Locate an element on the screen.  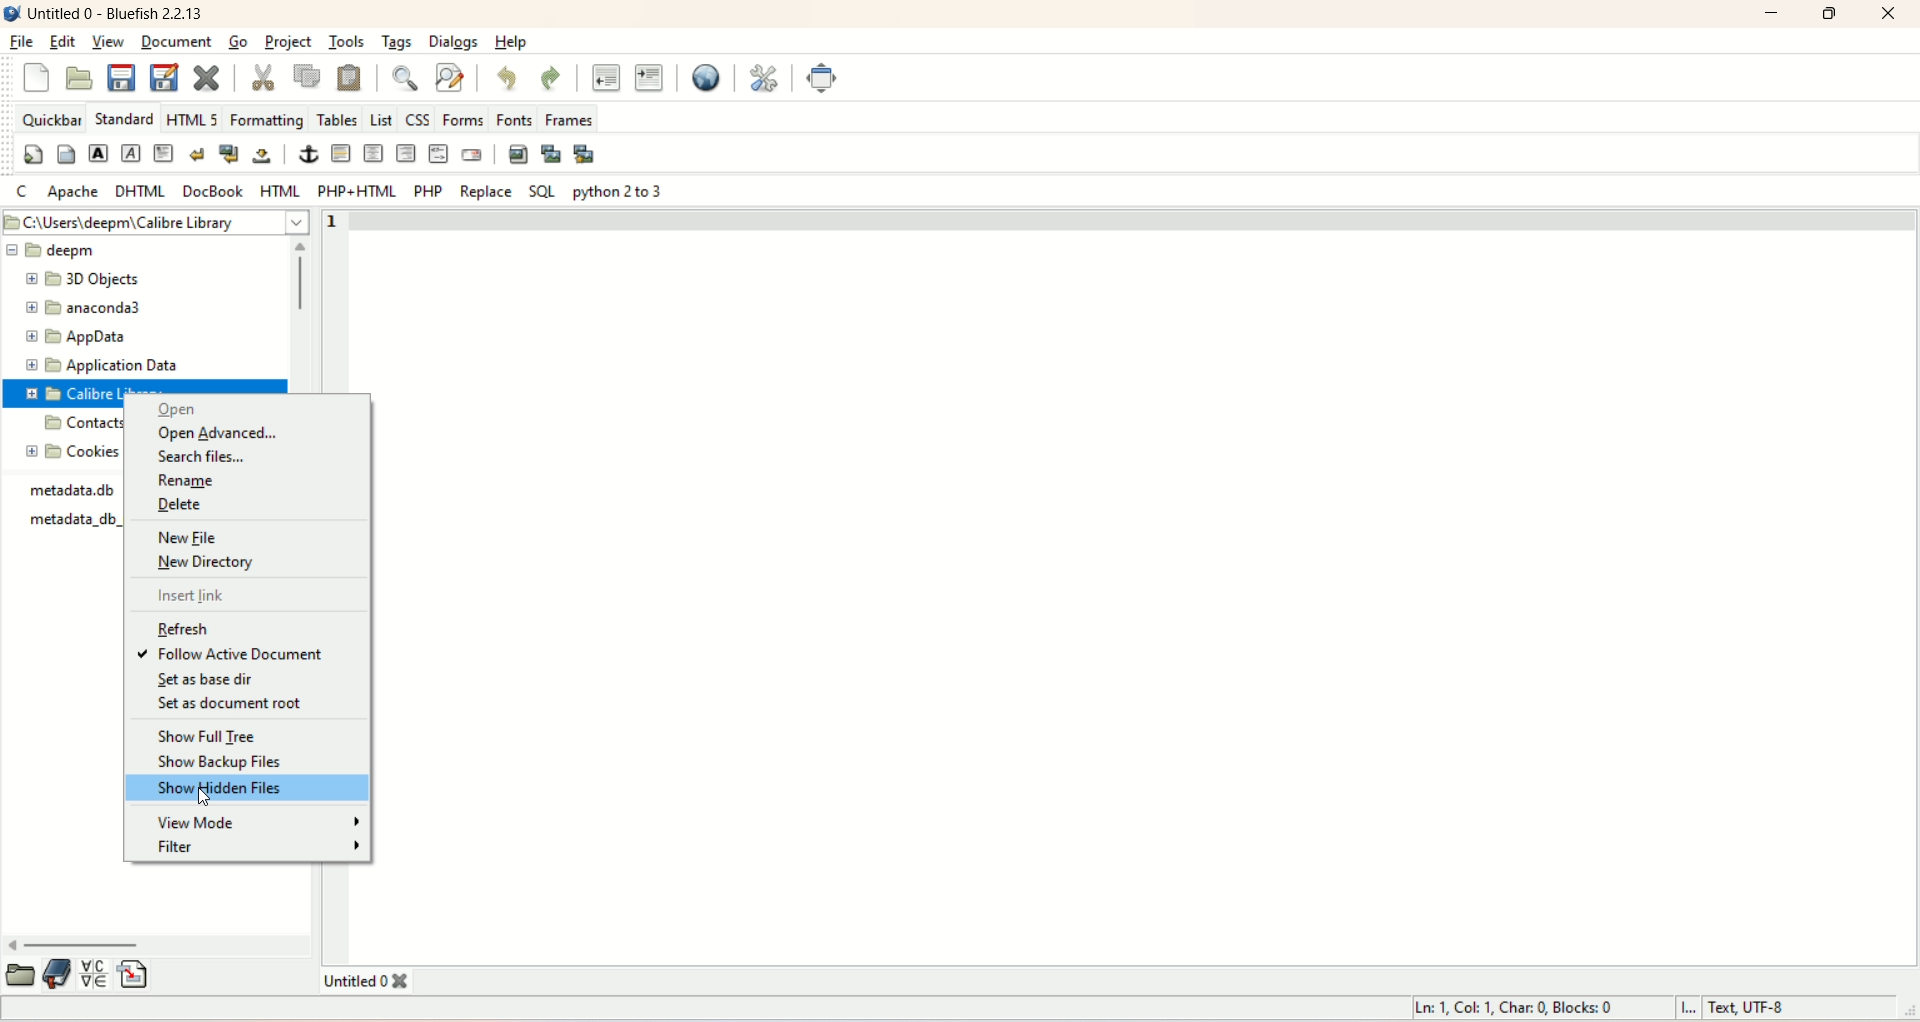
insert images is located at coordinates (517, 153).